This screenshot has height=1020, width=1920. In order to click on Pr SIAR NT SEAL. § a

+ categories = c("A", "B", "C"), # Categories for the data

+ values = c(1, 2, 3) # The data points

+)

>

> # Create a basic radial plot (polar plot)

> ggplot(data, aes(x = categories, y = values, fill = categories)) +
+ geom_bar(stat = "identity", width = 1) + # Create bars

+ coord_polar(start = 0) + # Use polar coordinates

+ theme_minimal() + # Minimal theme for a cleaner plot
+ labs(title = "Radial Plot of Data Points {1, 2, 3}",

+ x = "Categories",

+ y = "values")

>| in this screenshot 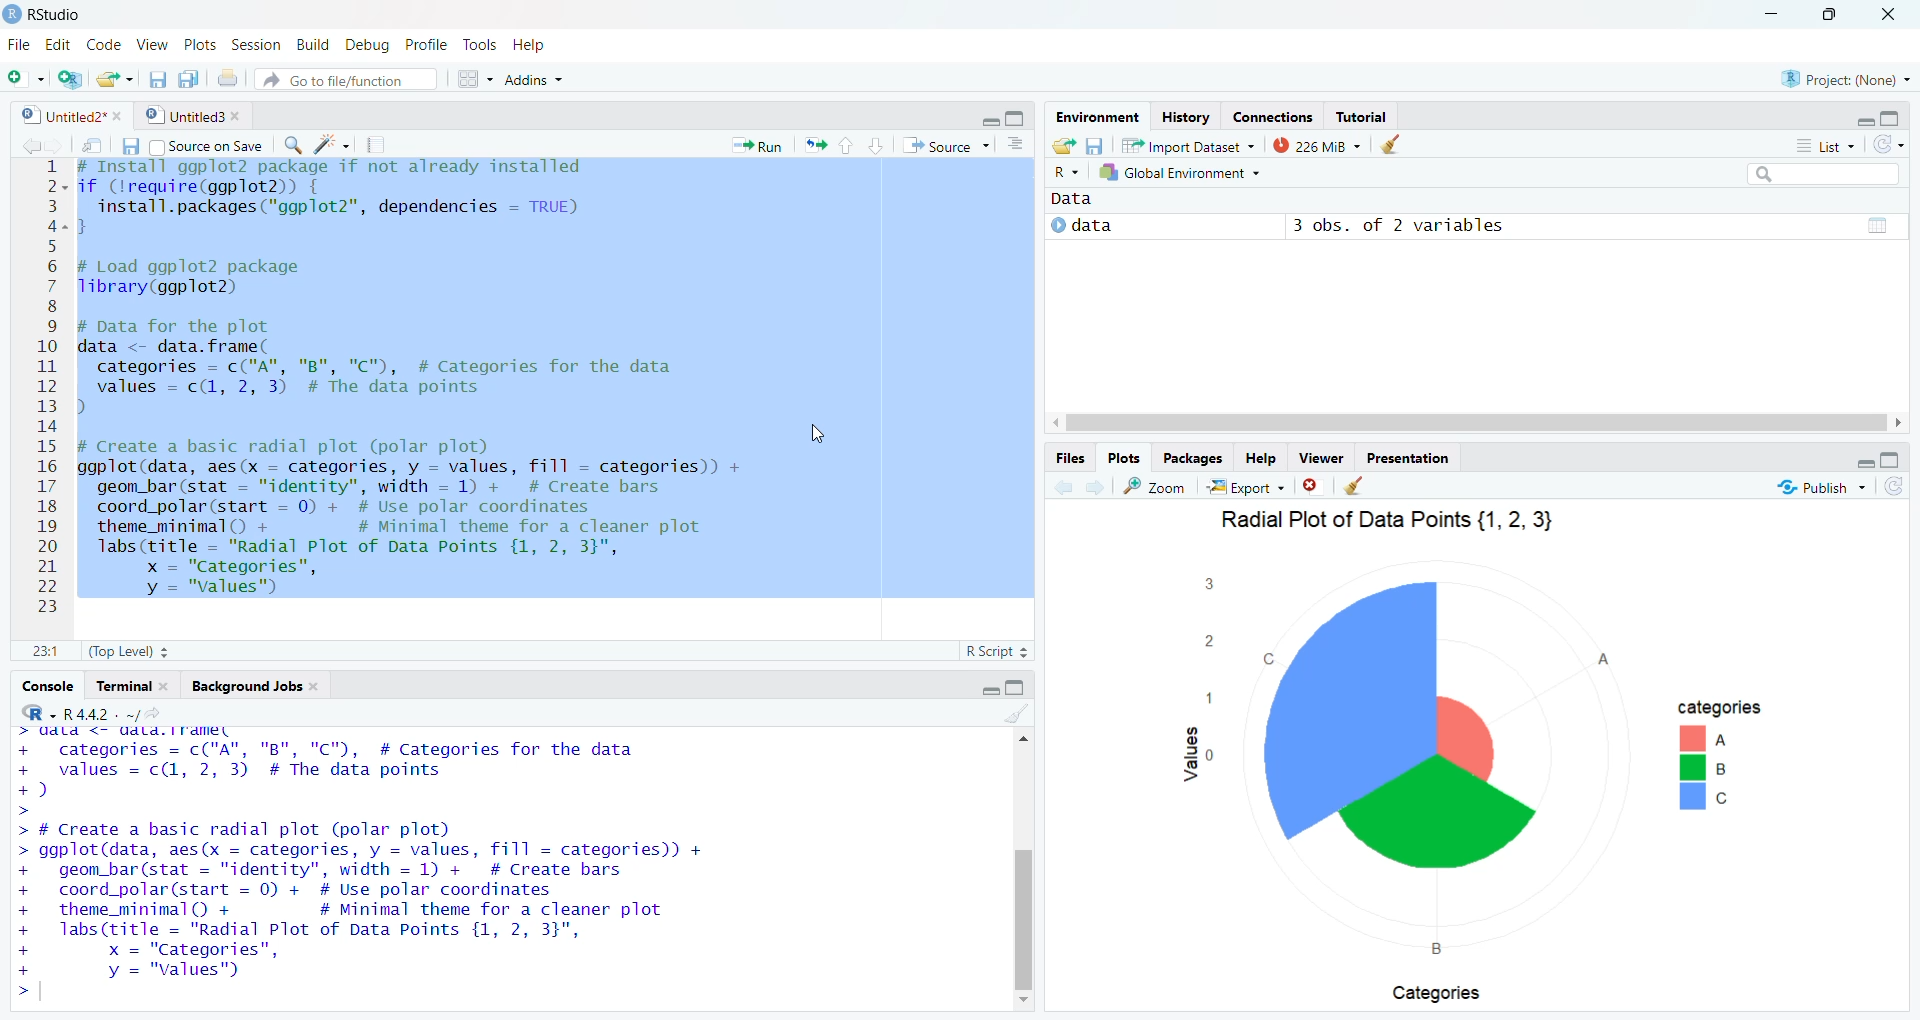, I will do `click(366, 874)`.